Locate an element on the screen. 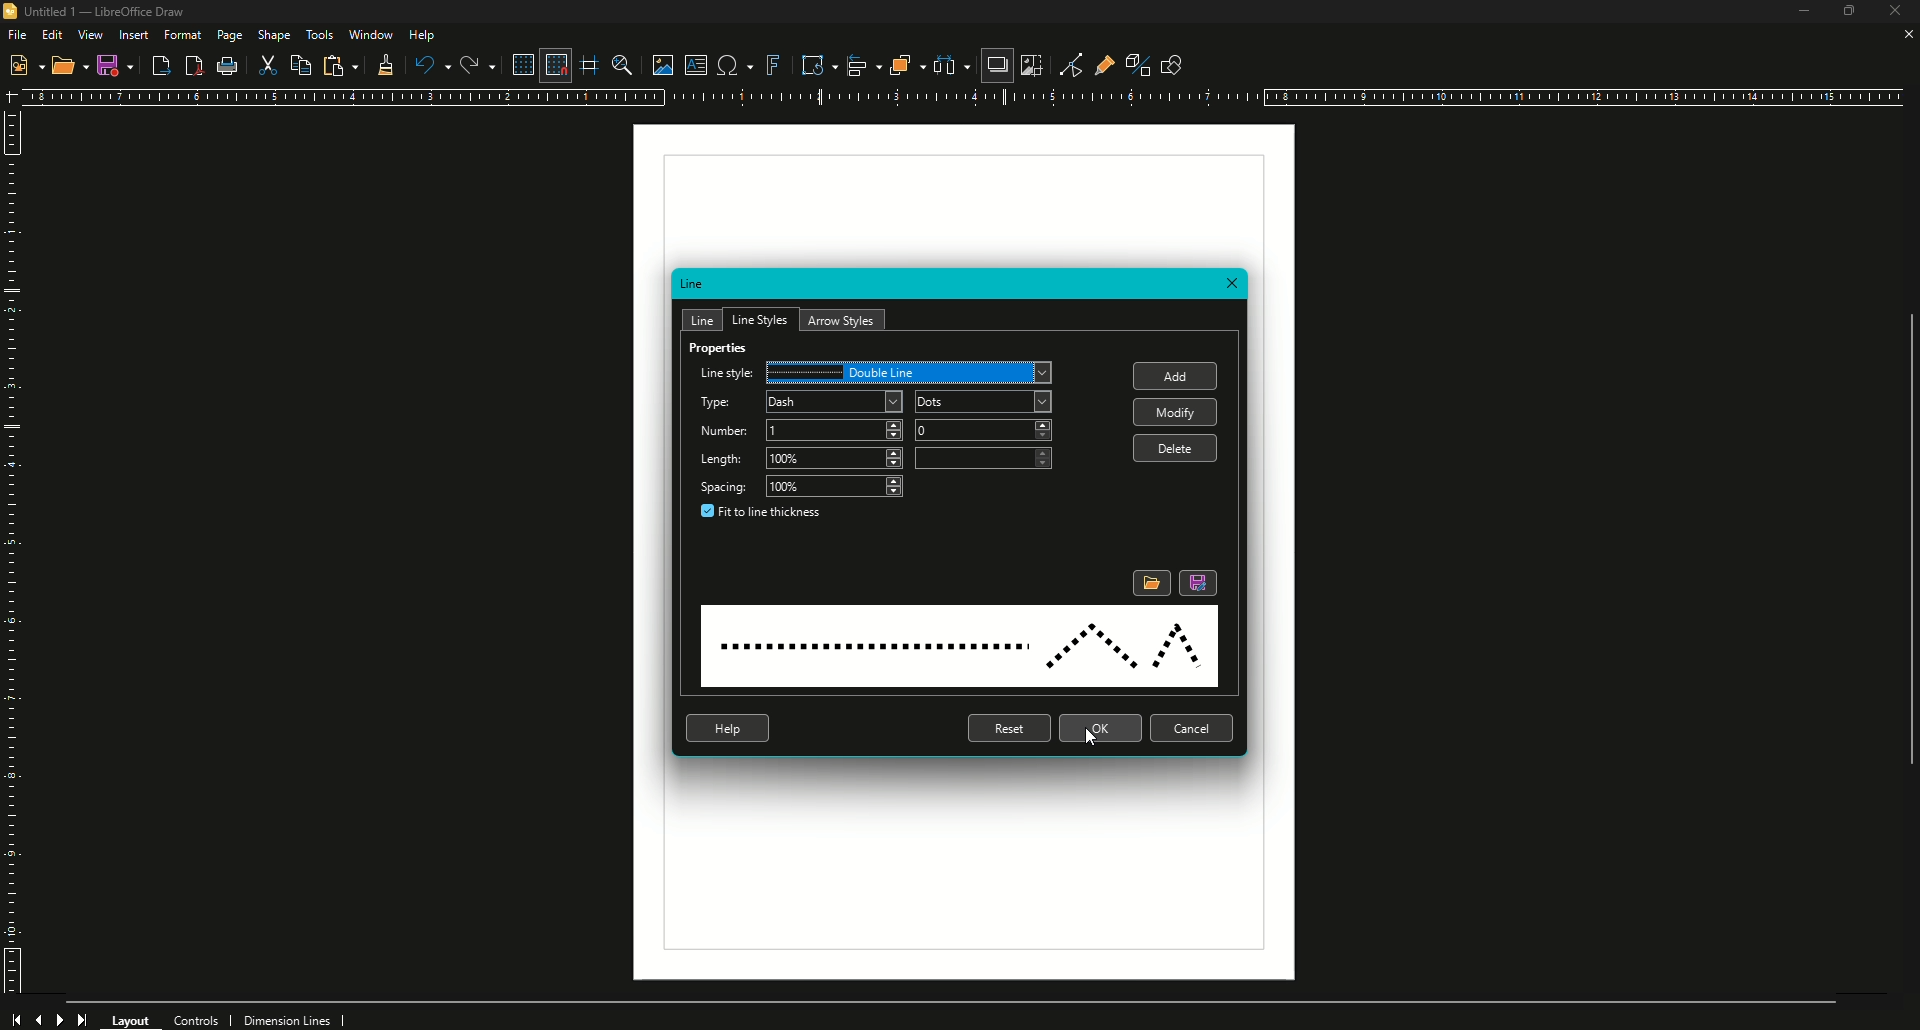 This screenshot has width=1920, height=1030. Help is located at coordinates (424, 35).